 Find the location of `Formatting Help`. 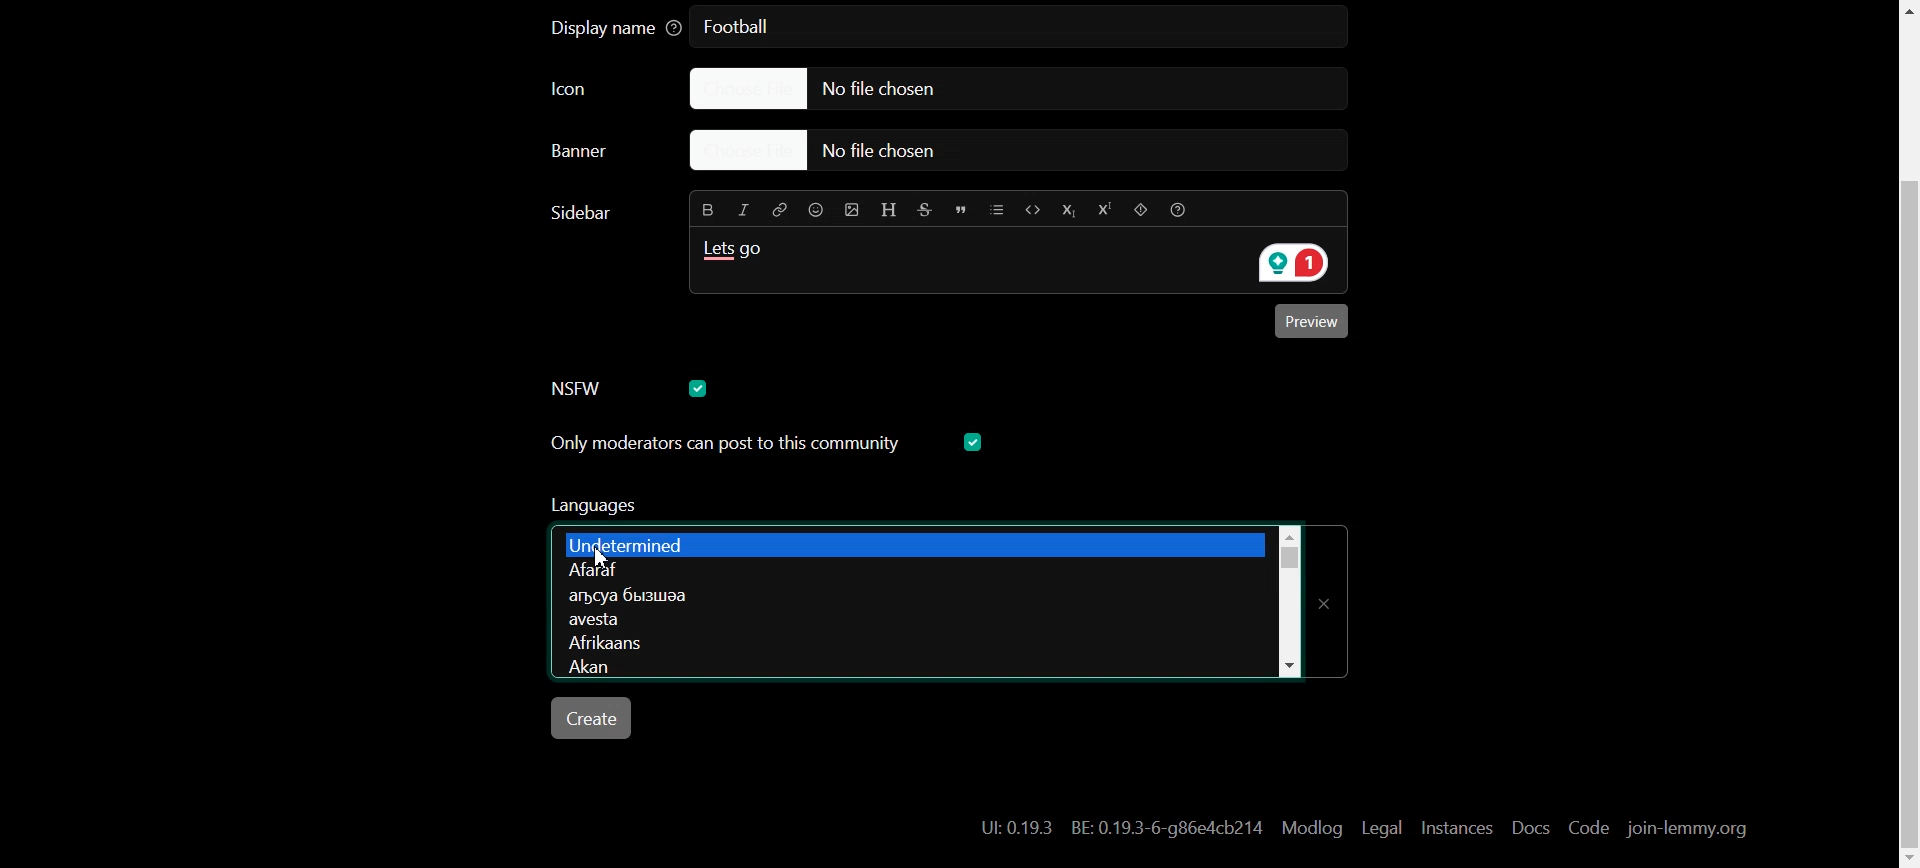

Formatting Help is located at coordinates (1184, 209).